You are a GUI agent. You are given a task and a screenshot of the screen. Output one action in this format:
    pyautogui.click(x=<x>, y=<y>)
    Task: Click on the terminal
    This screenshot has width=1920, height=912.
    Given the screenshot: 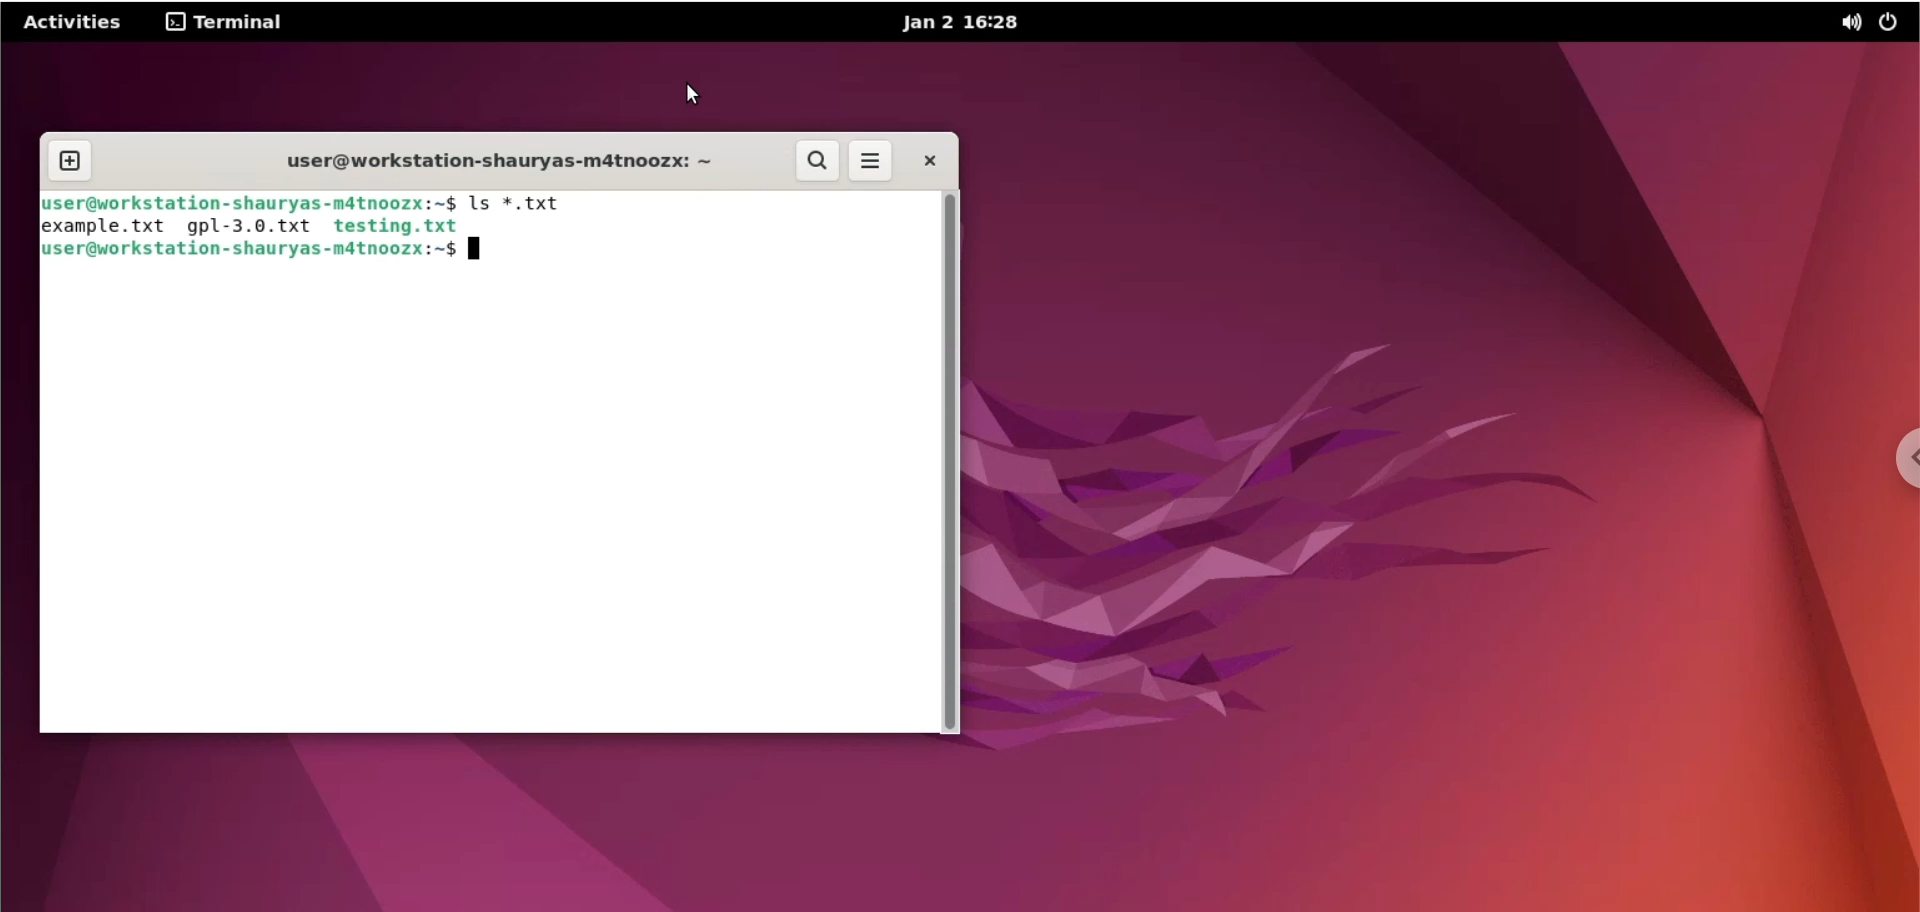 What is the action you would take?
    pyautogui.click(x=225, y=24)
    